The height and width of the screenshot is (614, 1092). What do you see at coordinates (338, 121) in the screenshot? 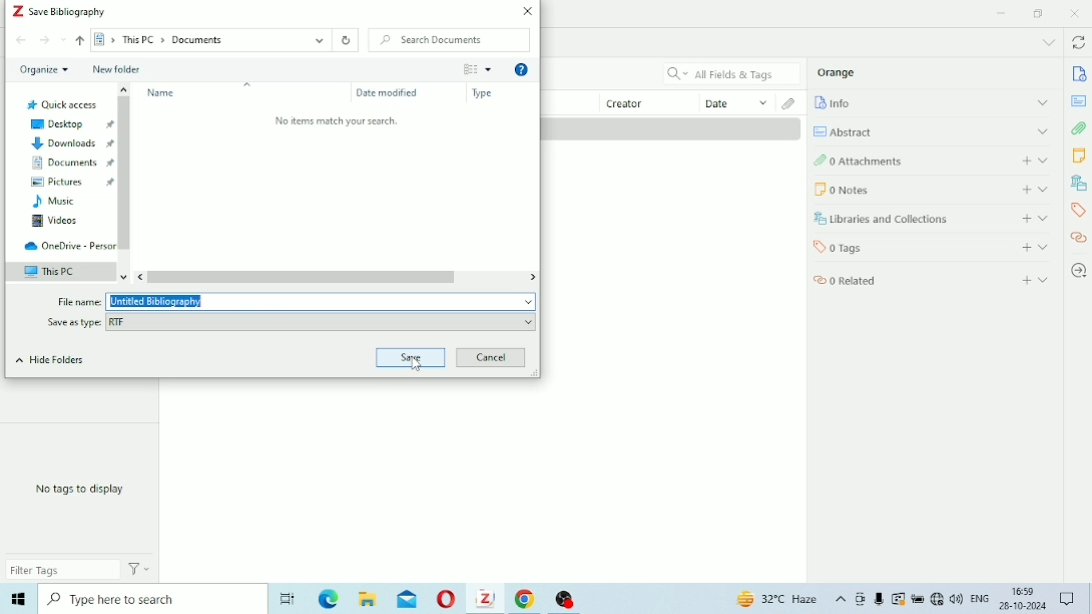
I see `No items match your search` at bounding box center [338, 121].